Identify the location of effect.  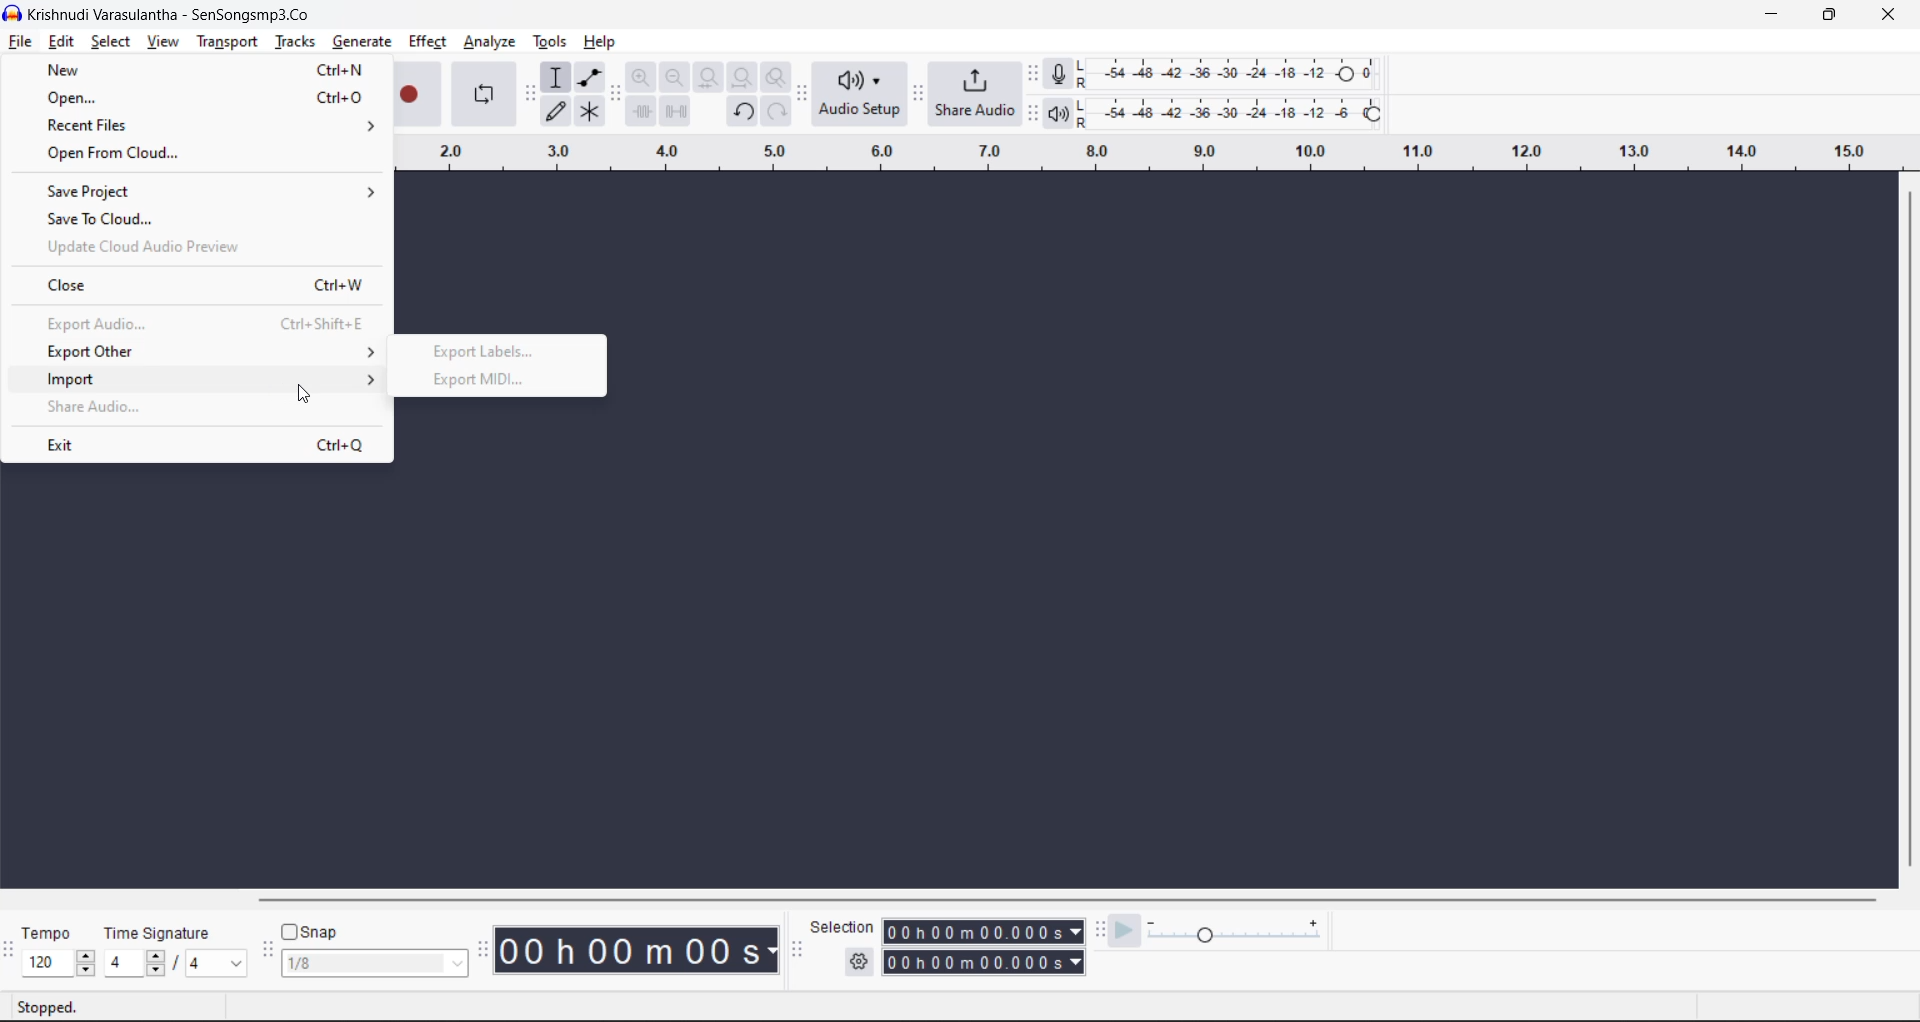
(427, 42).